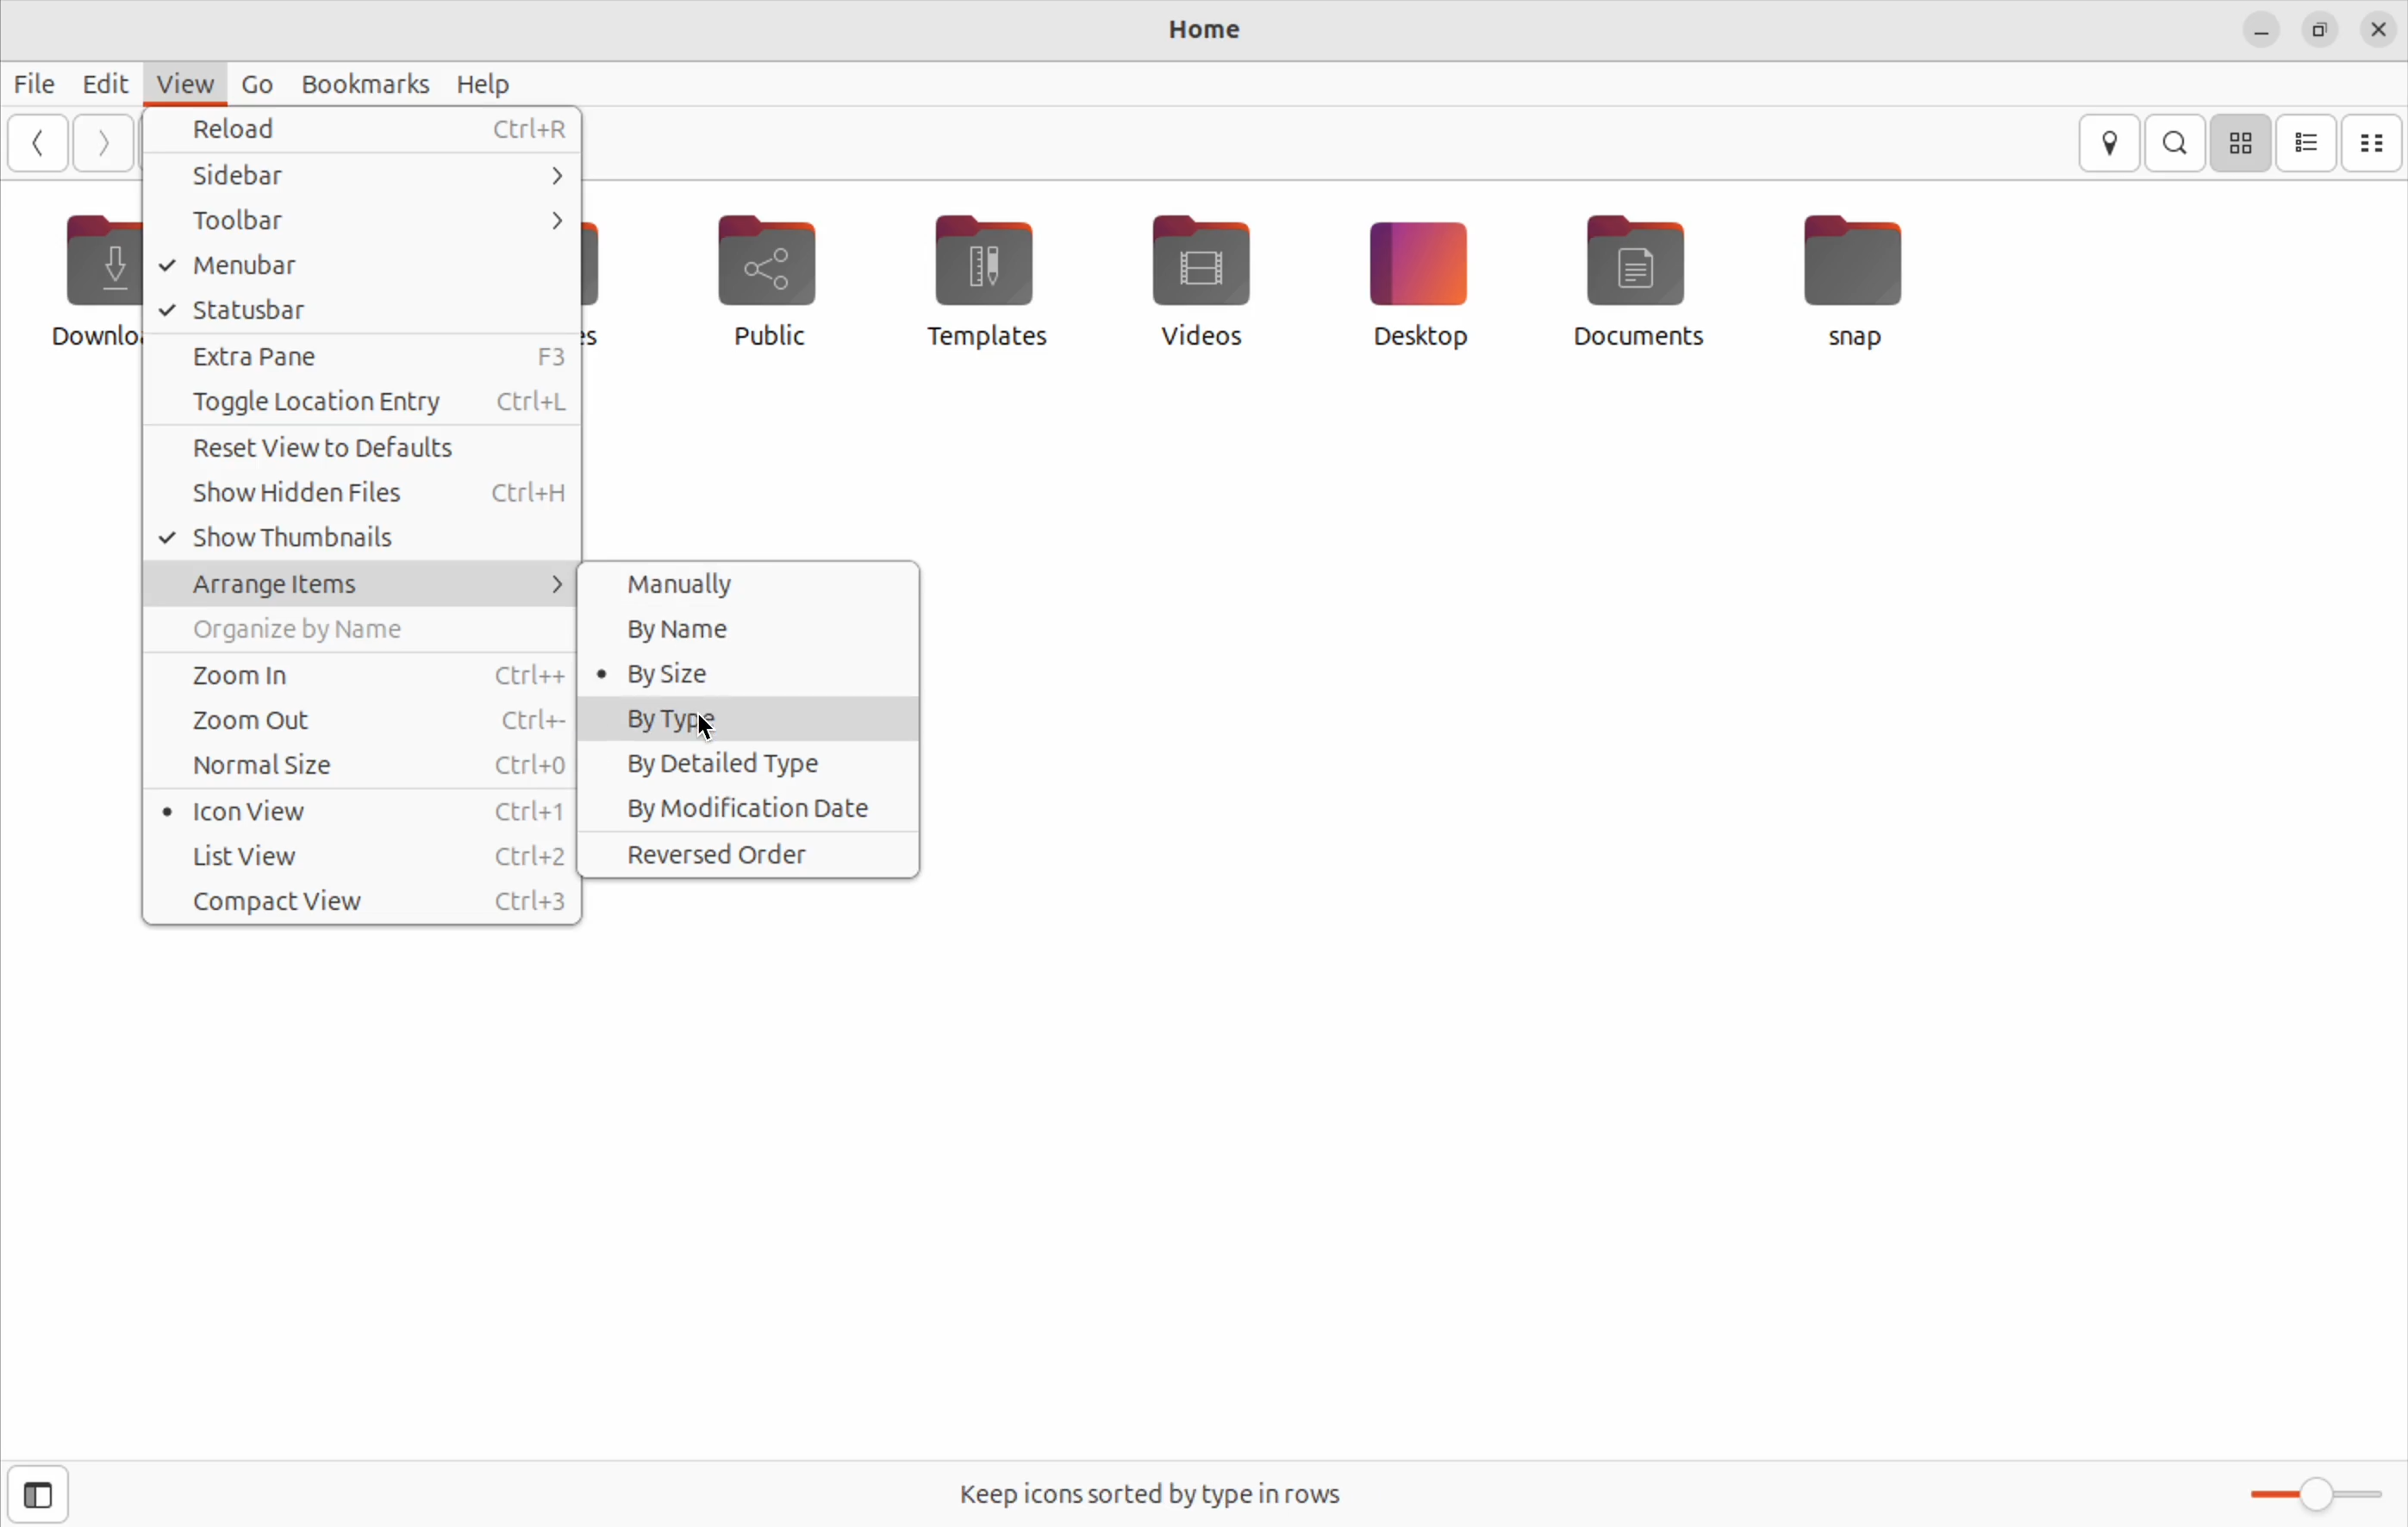 This screenshot has width=2408, height=1527. What do you see at coordinates (2254, 28) in the screenshot?
I see `minimize` at bounding box center [2254, 28].